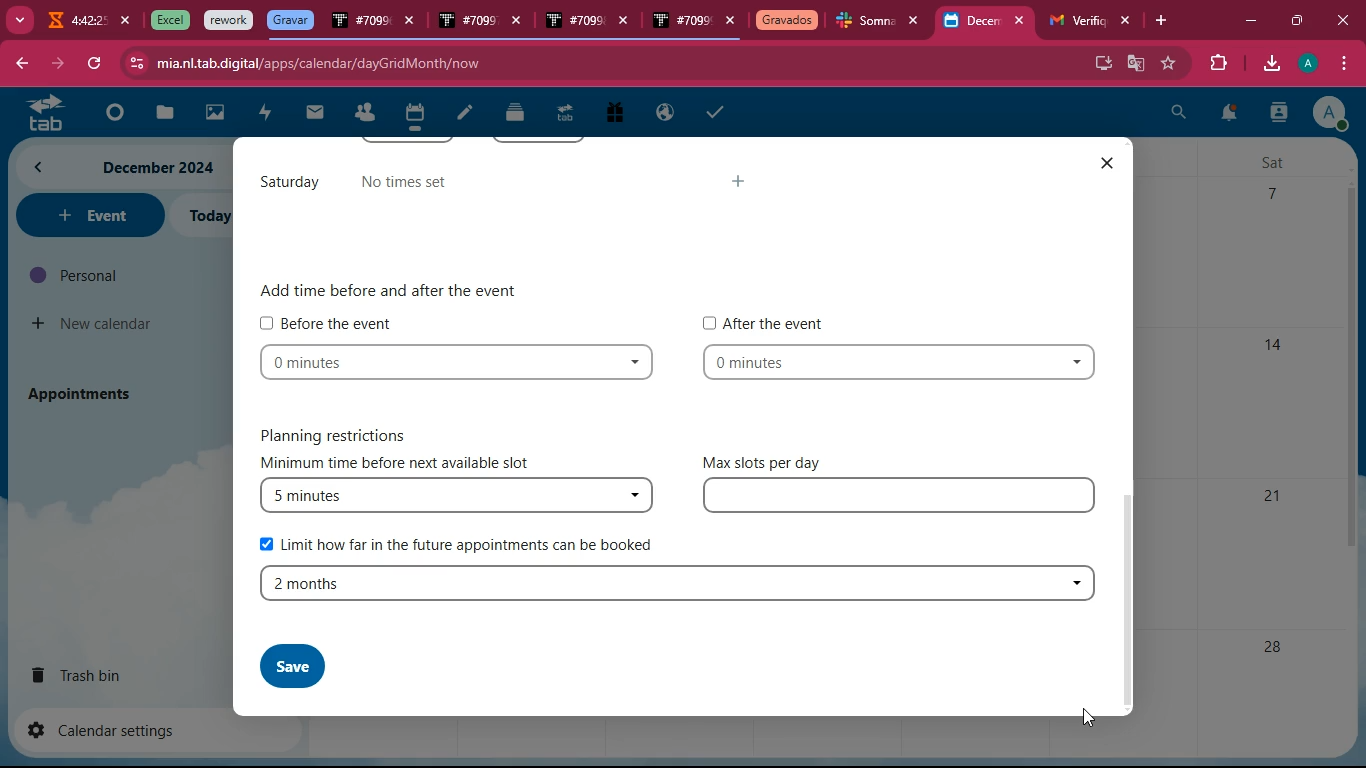 Image resolution: width=1366 pixels, height=768 pixels. Describe the element at coordinates (411, 23) in the screenshot. I see `close` at that location.